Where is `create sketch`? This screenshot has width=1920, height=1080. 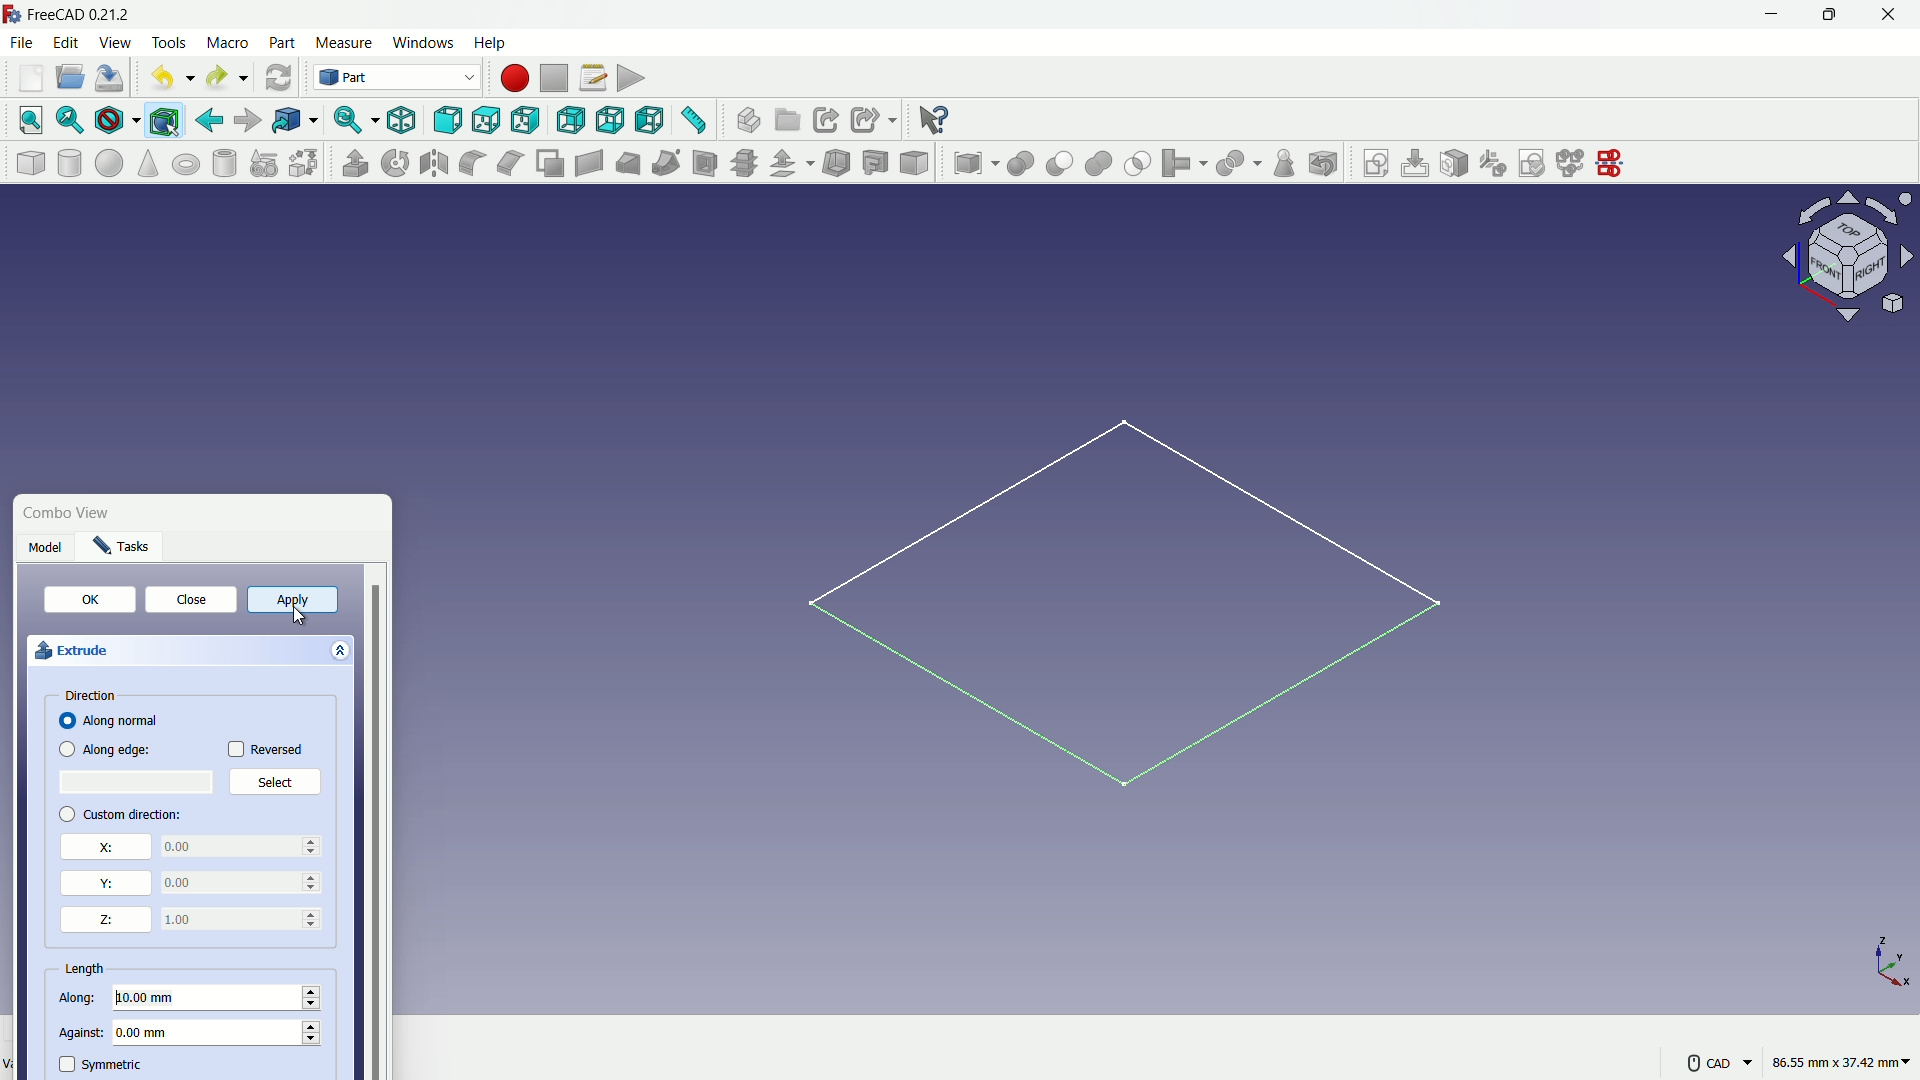 create sketch is located at coordinates (1375, 161).